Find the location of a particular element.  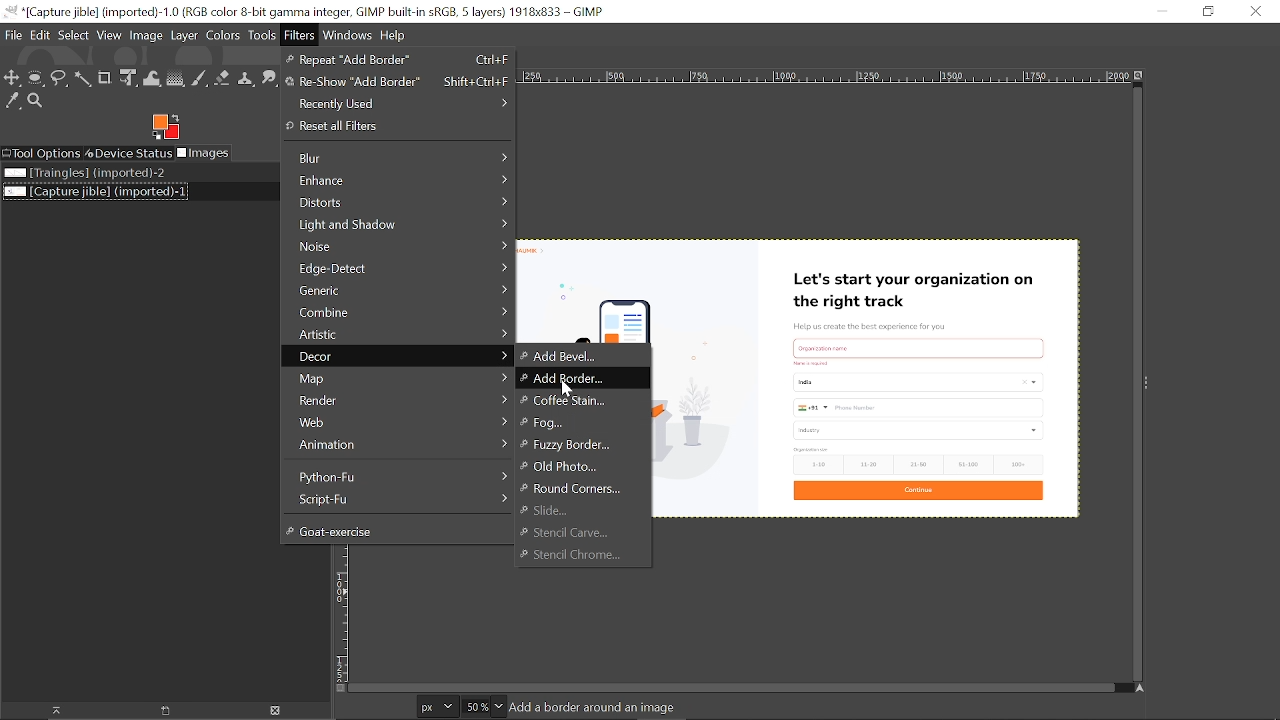

1-10 is located at coordinates (815, 464).